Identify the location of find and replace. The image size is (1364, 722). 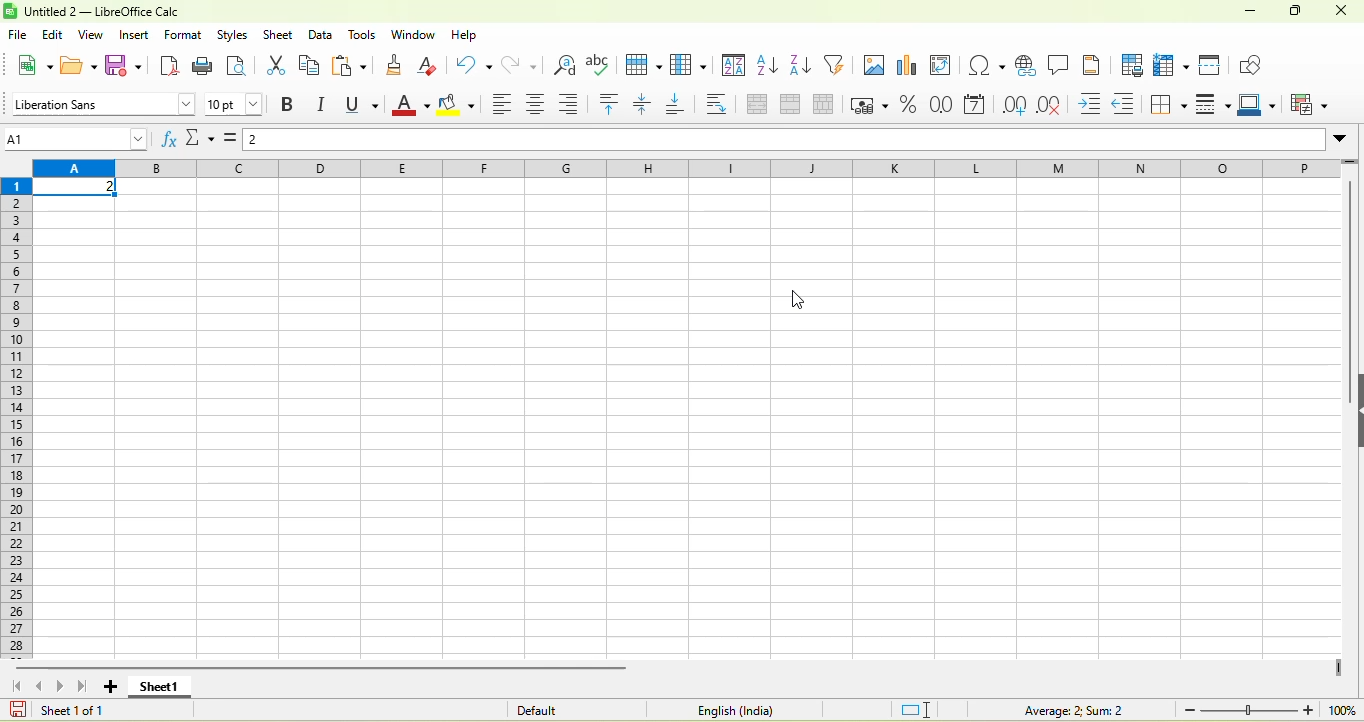
(567, 65).